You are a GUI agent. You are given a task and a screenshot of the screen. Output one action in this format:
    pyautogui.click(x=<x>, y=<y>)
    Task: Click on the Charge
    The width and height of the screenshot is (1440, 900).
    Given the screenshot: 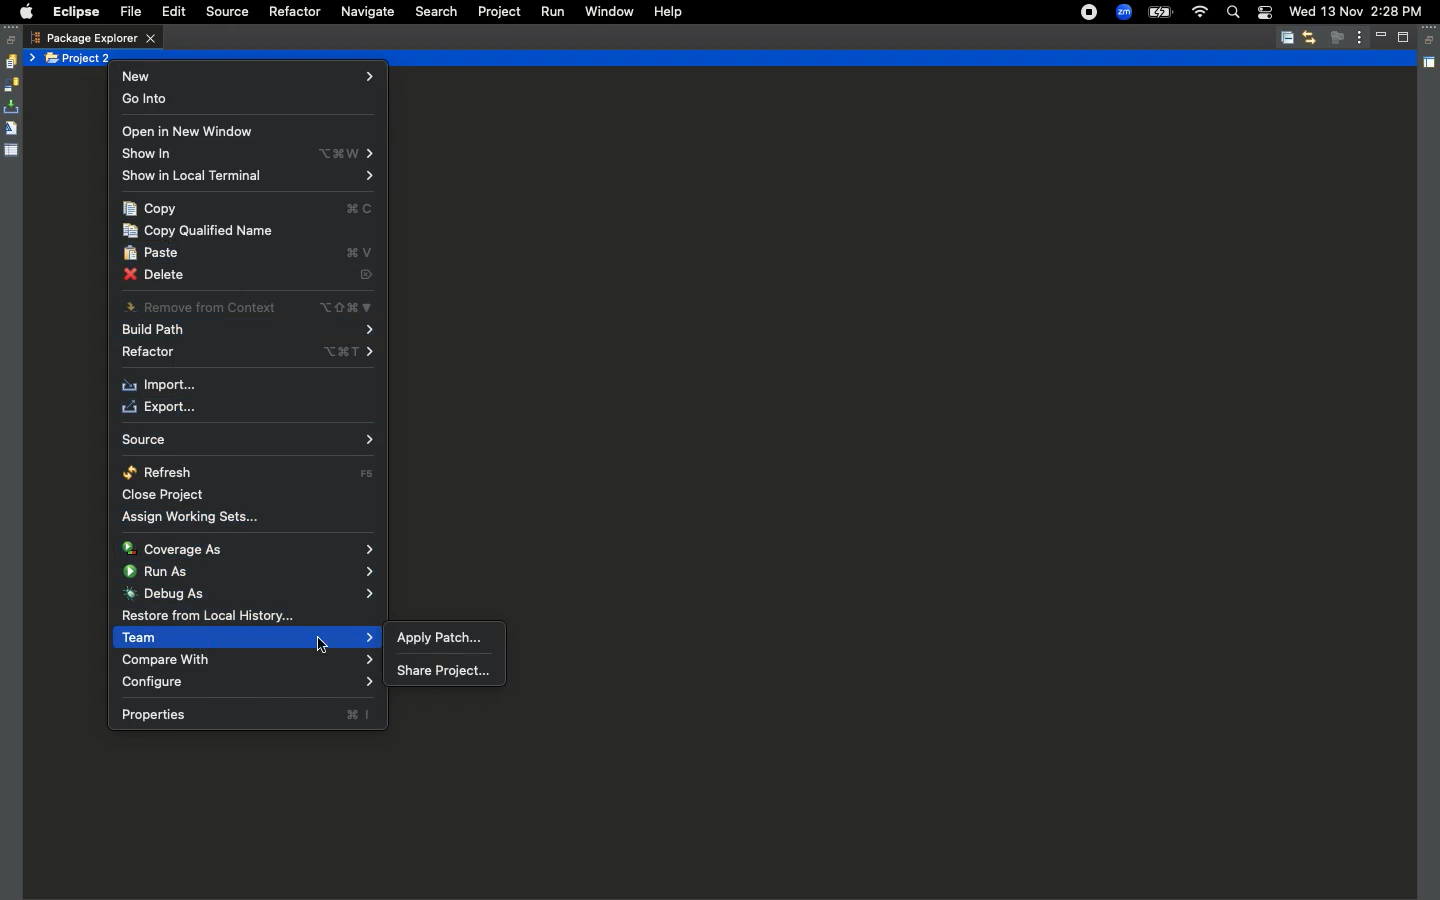 What is the action you would take?
    pyautogui.click(x=1159, y=14)
    